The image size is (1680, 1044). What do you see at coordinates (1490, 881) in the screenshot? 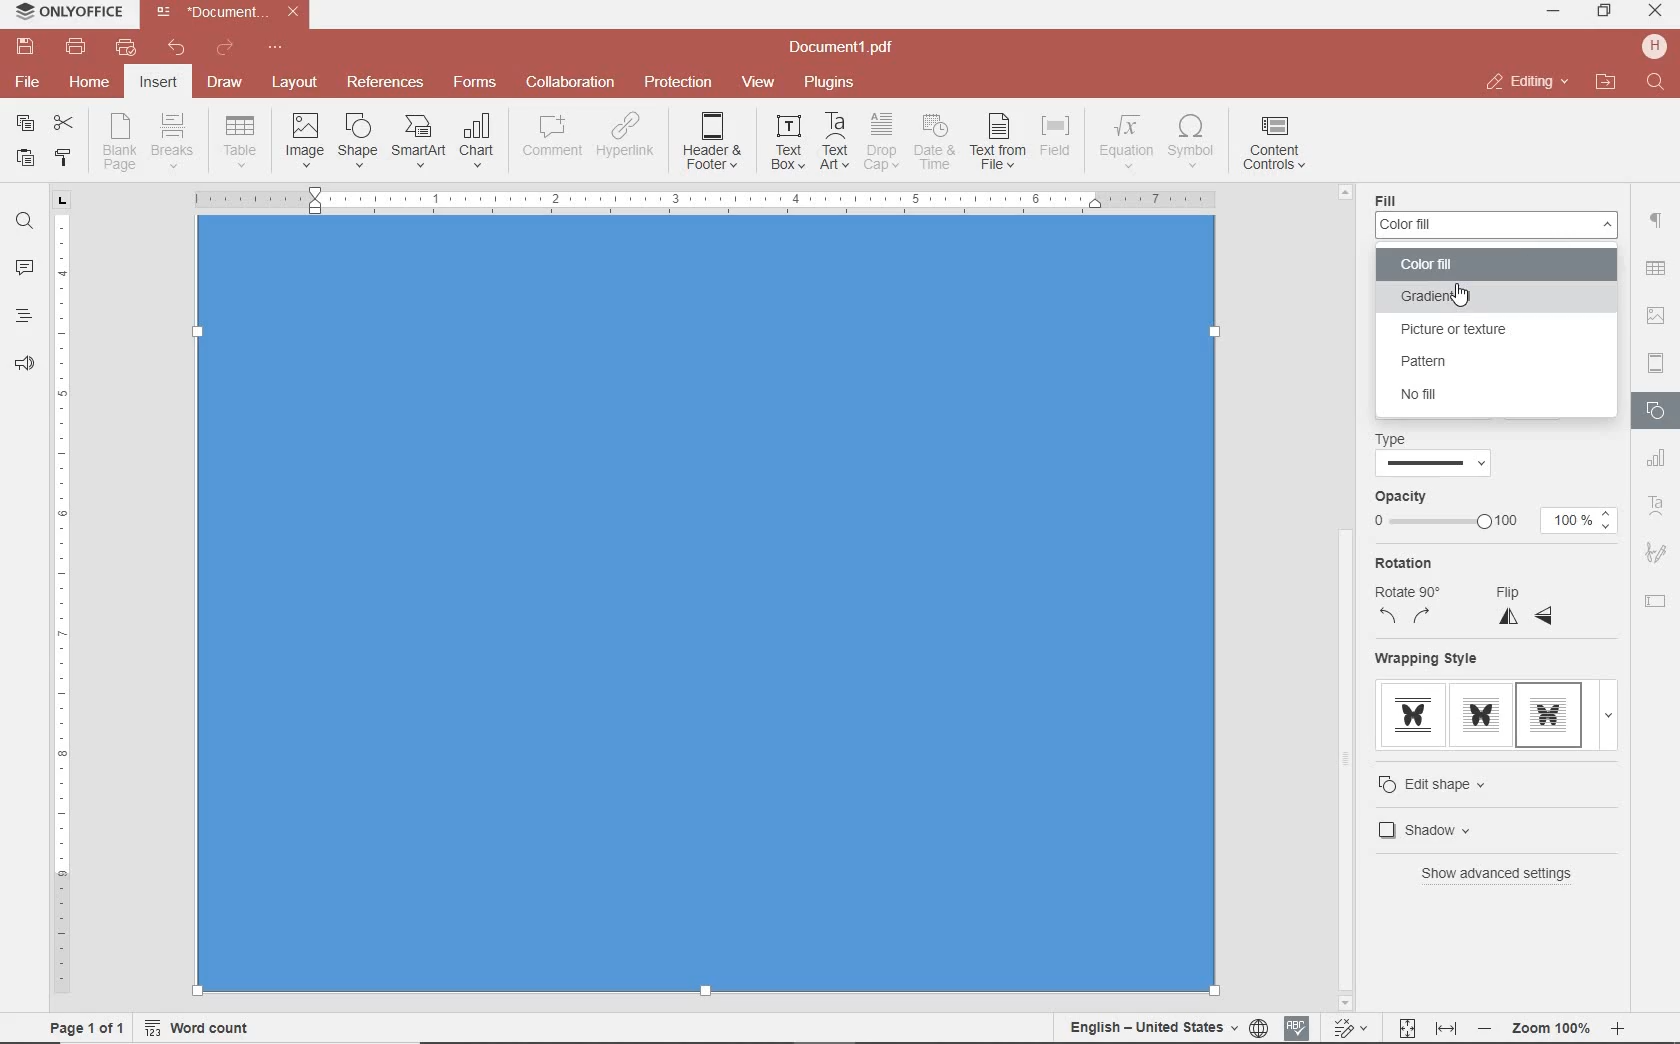
I see `BEHIND TEXT` at bounding box center [1490, 881].